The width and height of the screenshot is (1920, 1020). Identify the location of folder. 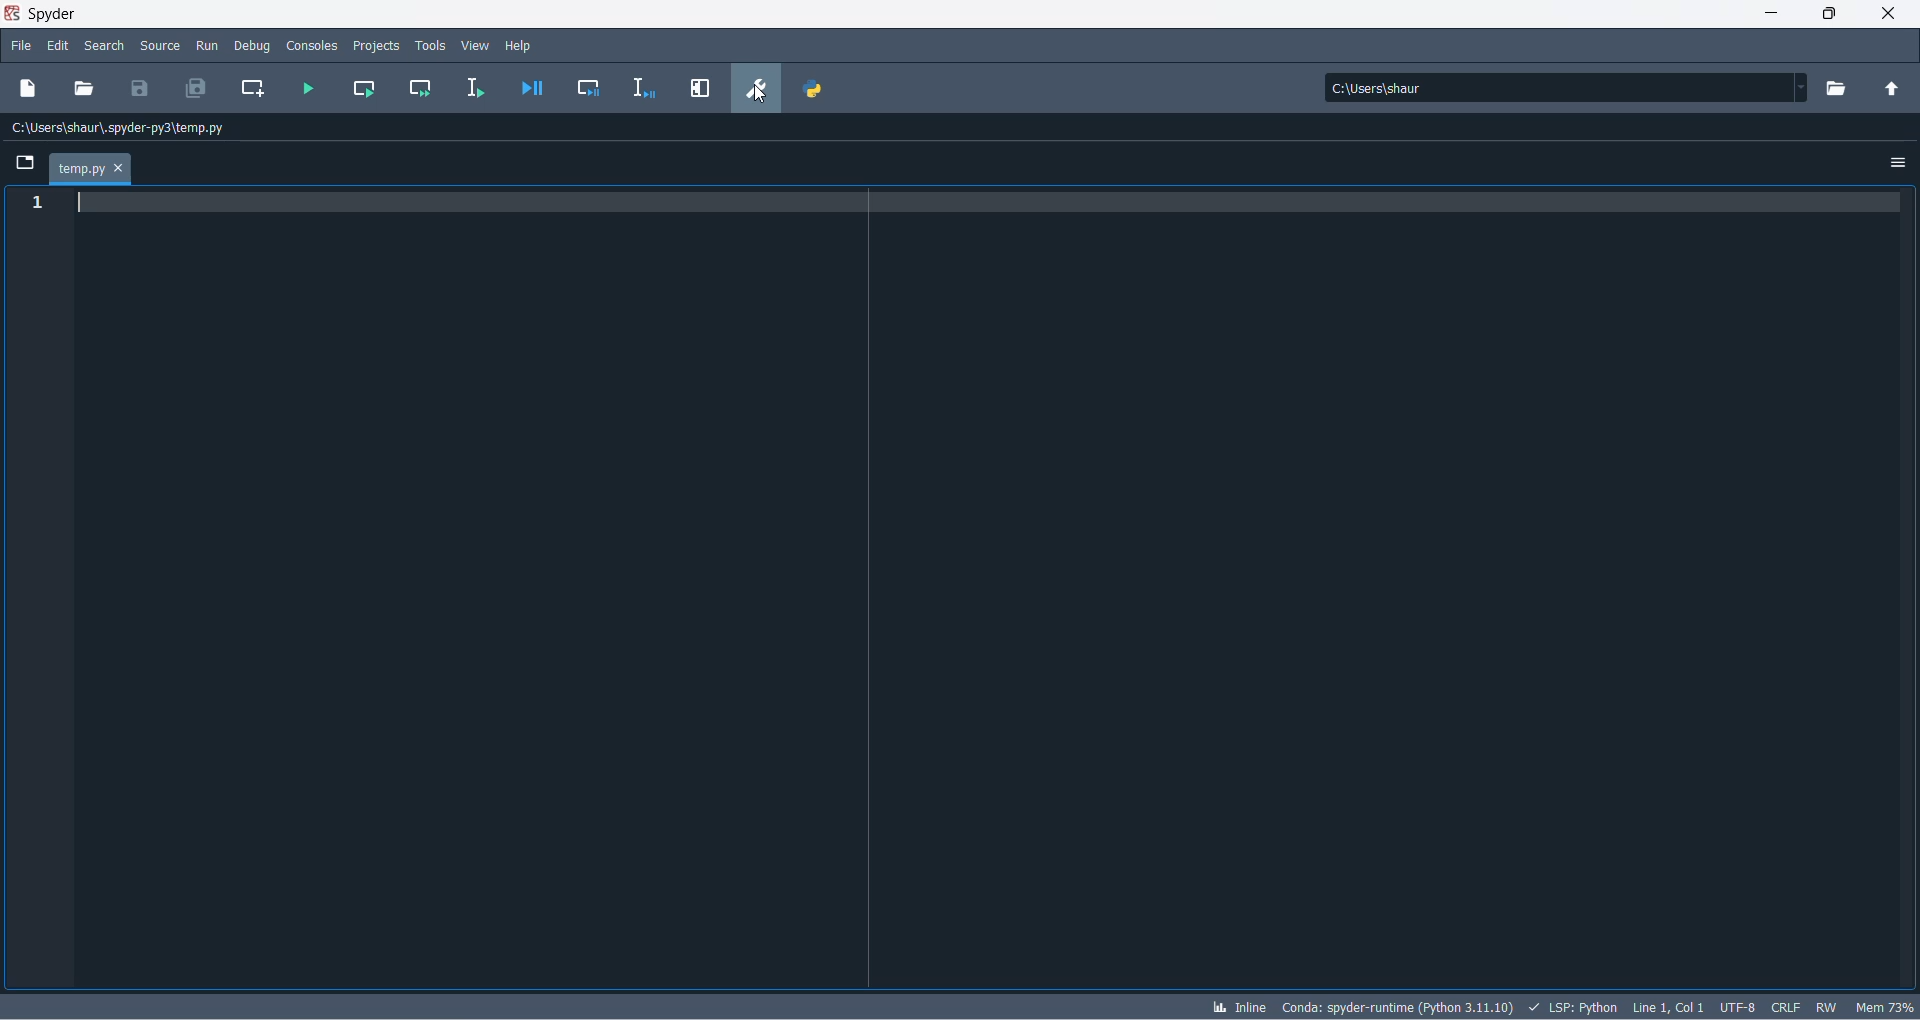
(23, 165).